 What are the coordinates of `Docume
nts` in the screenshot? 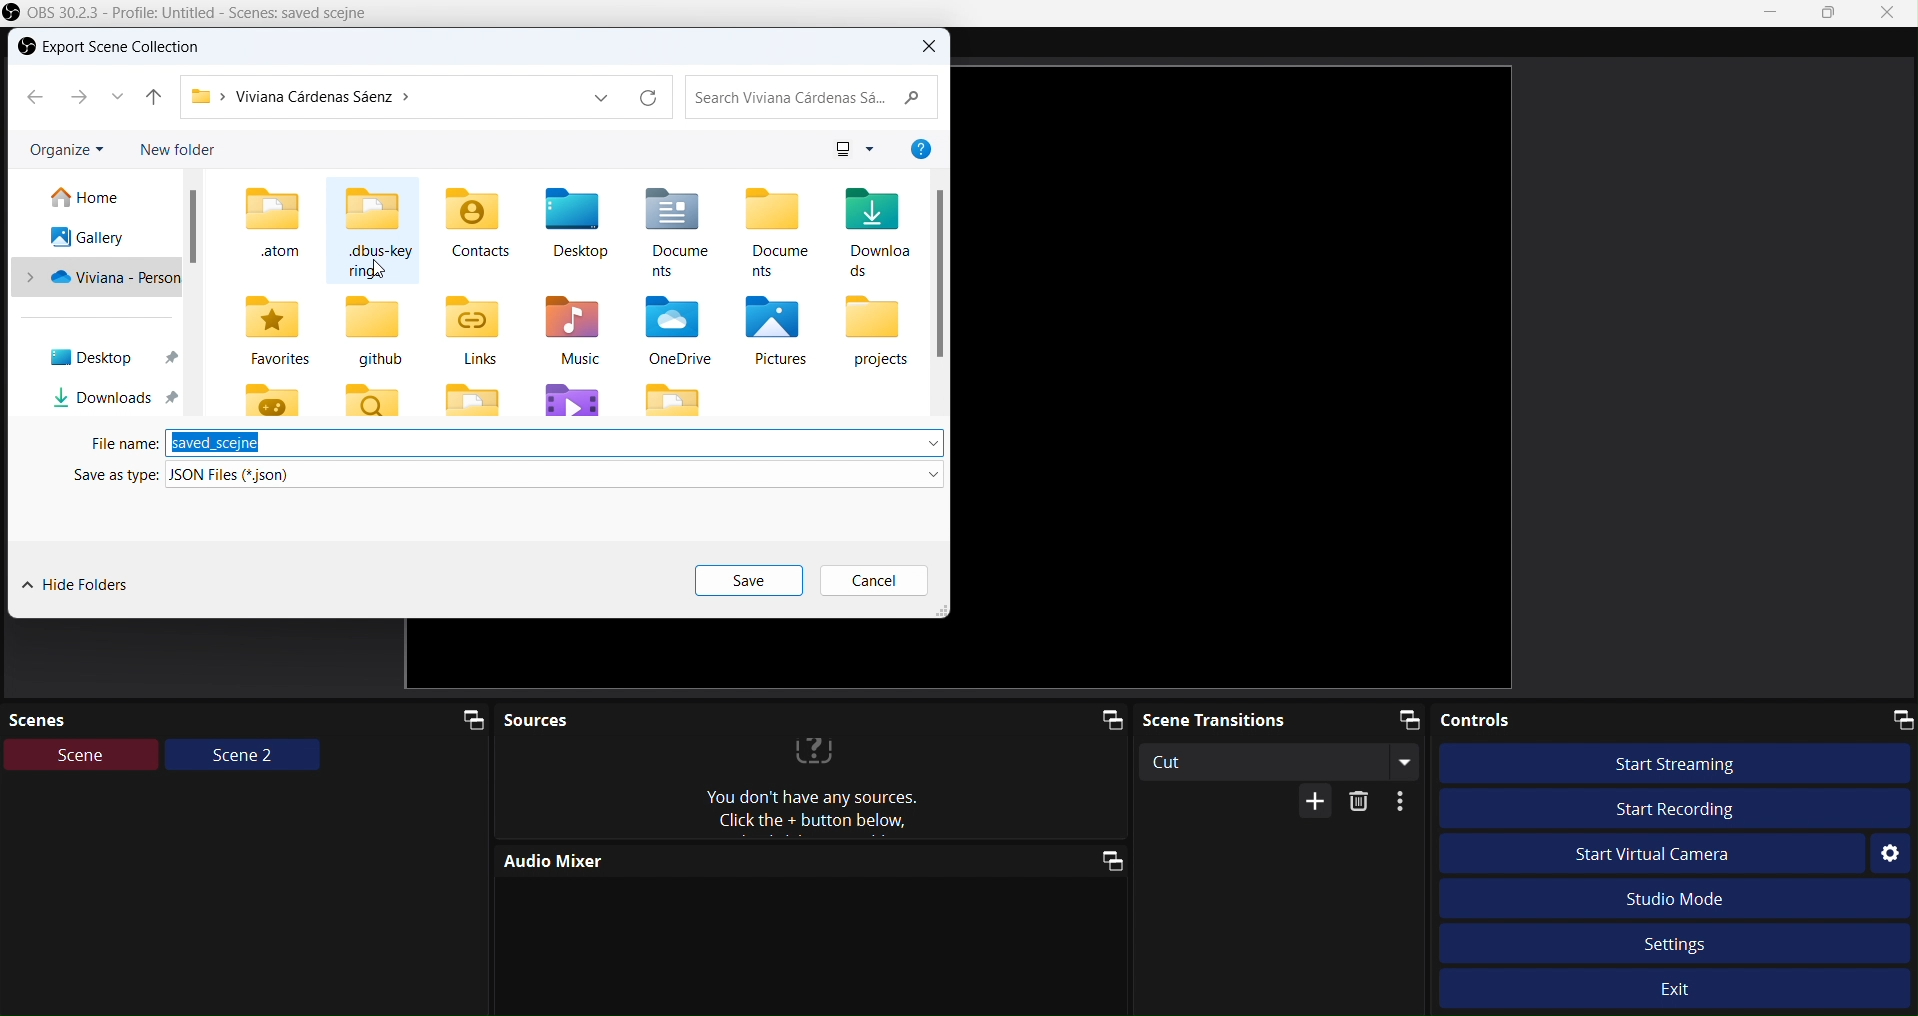 It's located at (674, 230).